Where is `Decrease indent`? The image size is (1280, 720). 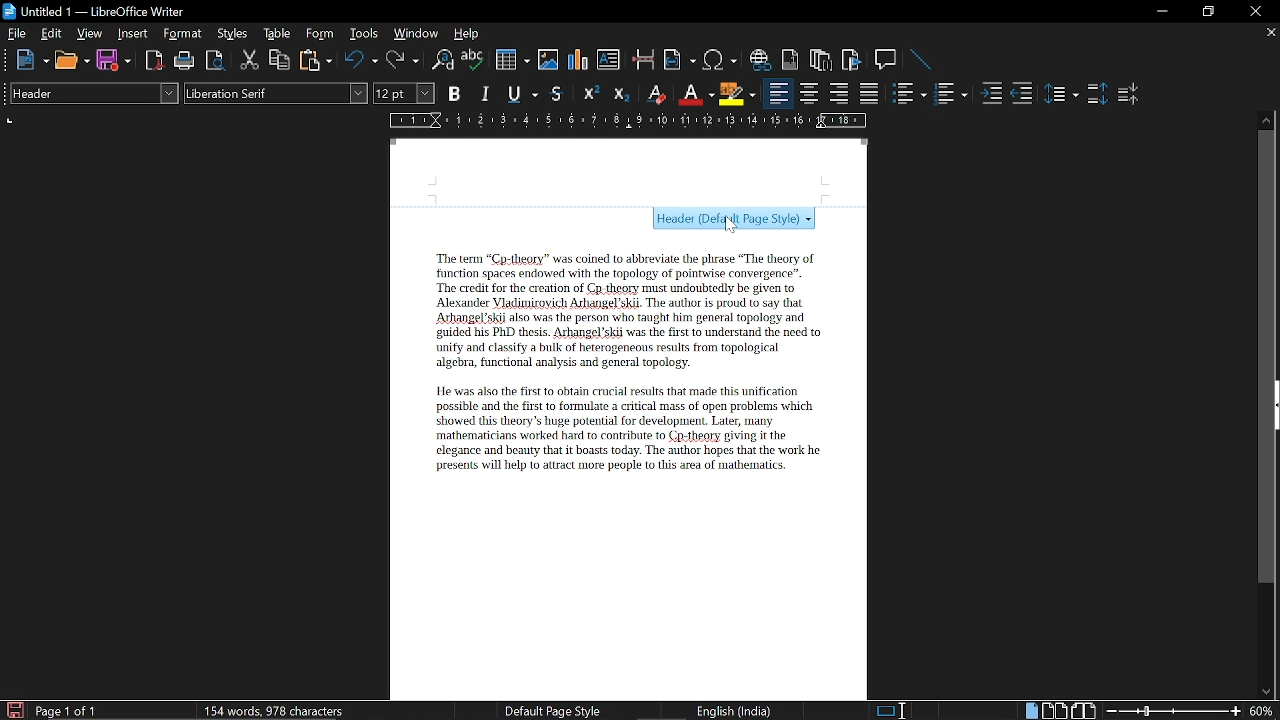 Decrease indent is located at coordinates (1022, 93).